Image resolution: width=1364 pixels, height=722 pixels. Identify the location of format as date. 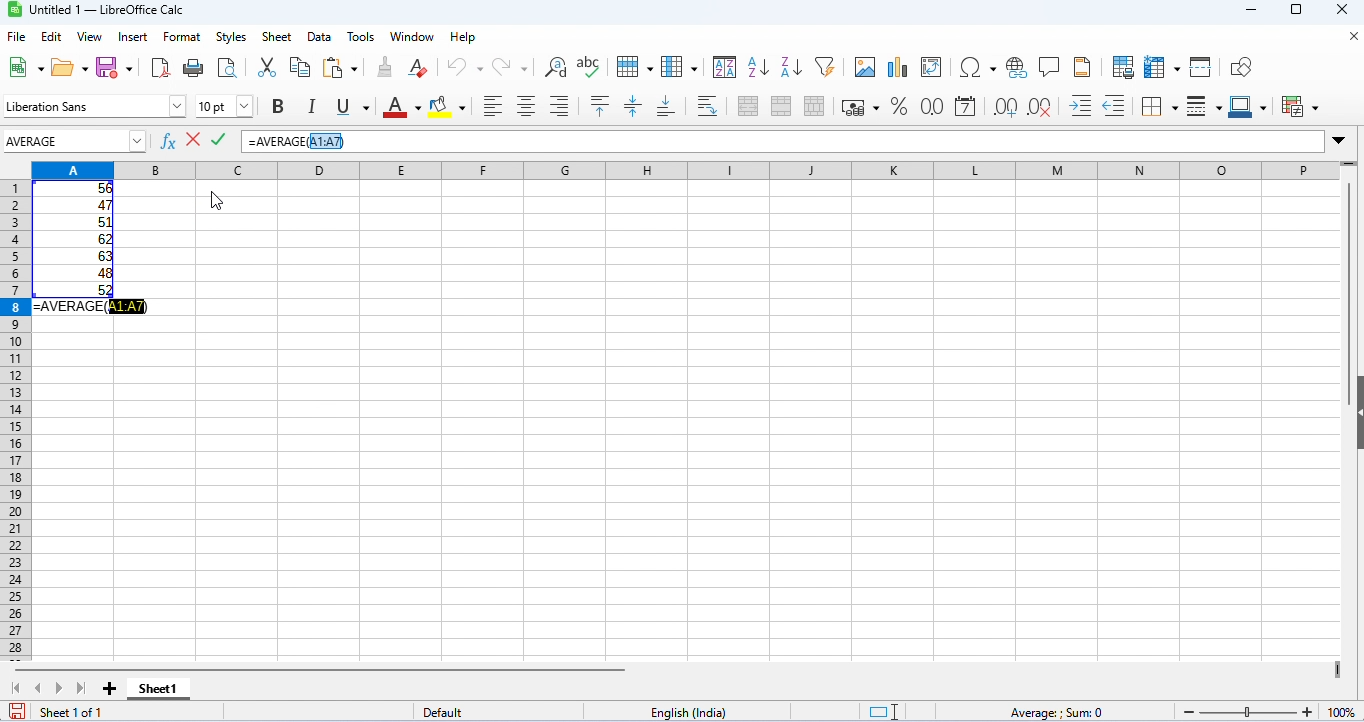
(965, 107).